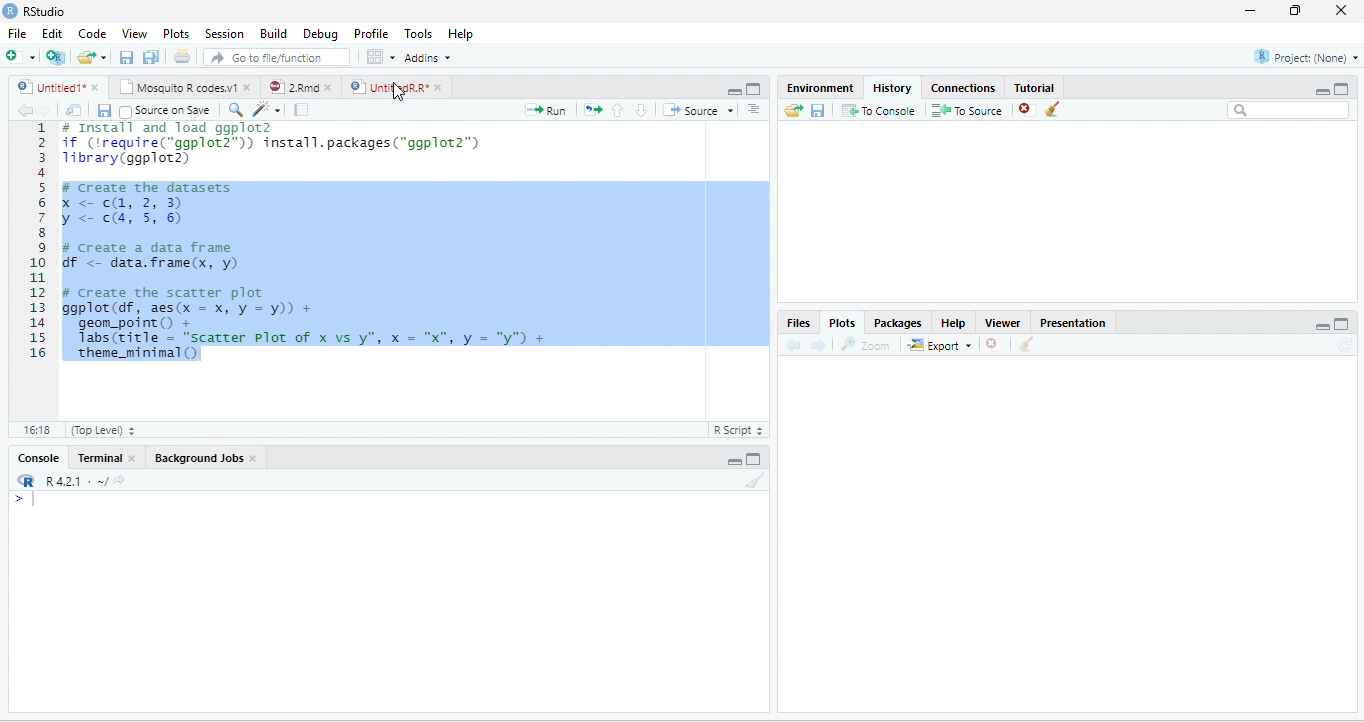  Describe the element at coordinates (842, 321) in the screenshot. I see `Plots` at that location.